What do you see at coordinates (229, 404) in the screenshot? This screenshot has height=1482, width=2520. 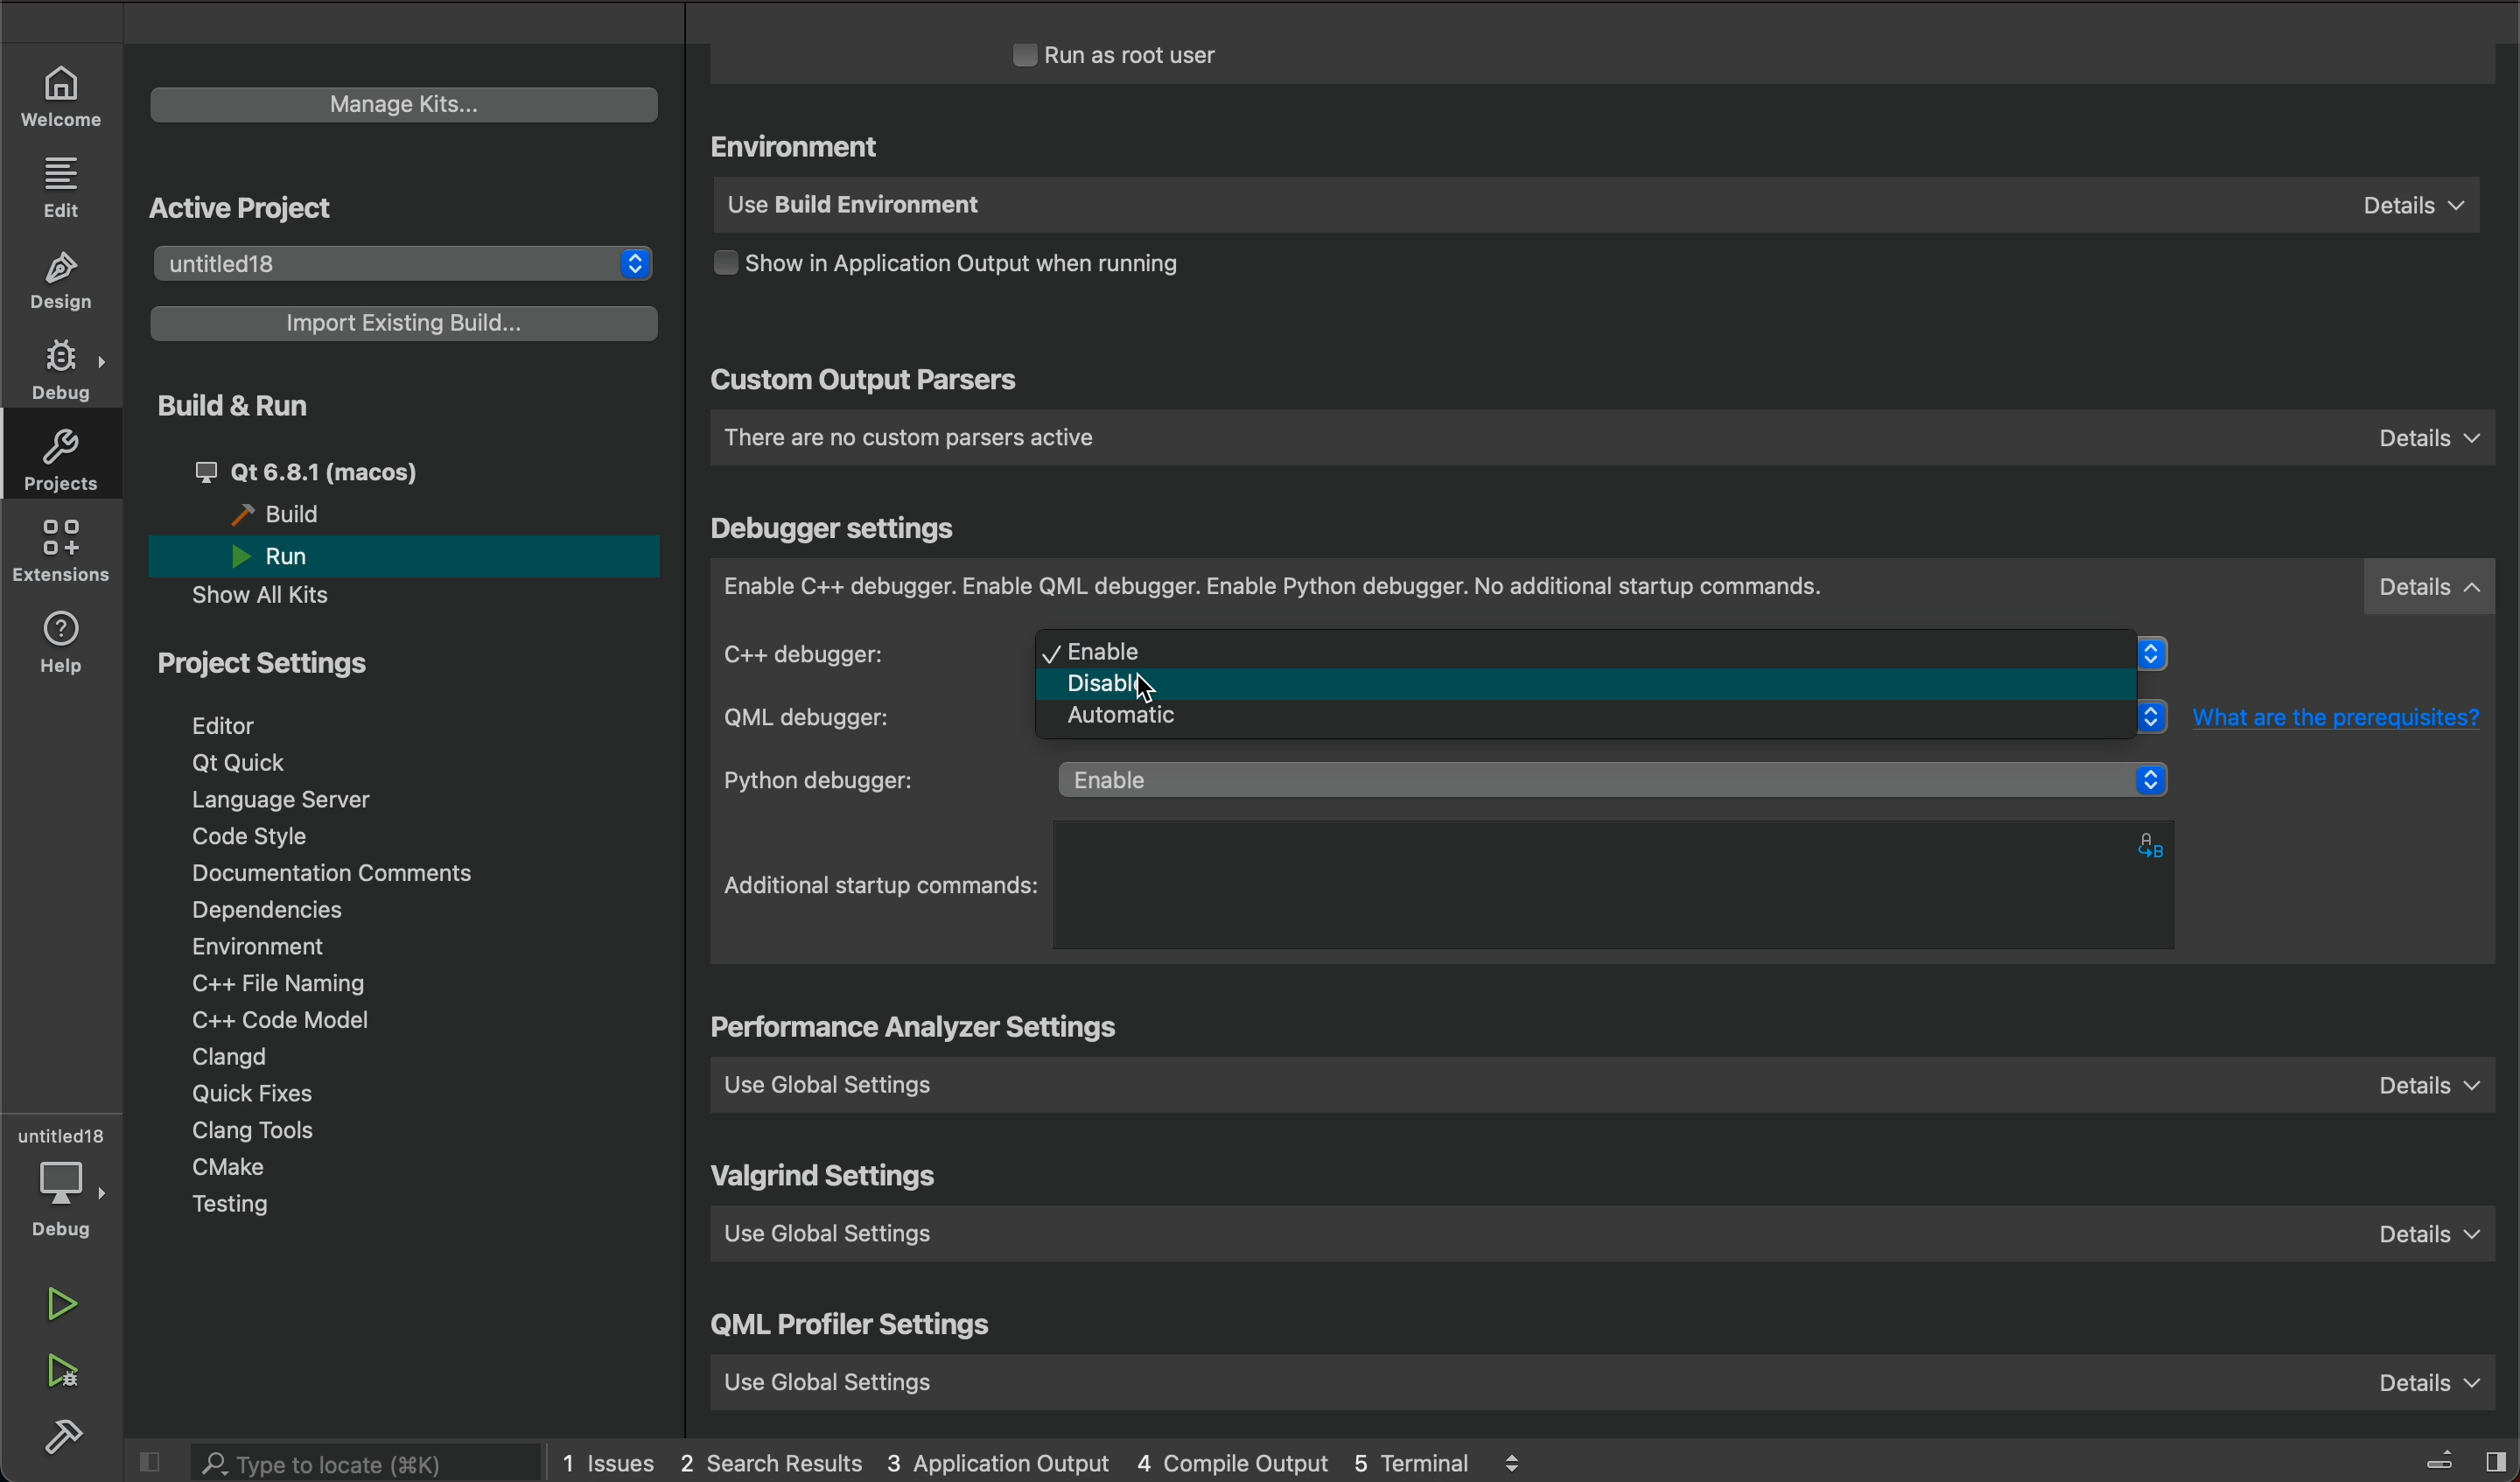 I see `build and run` at bounding box center [229, 404].